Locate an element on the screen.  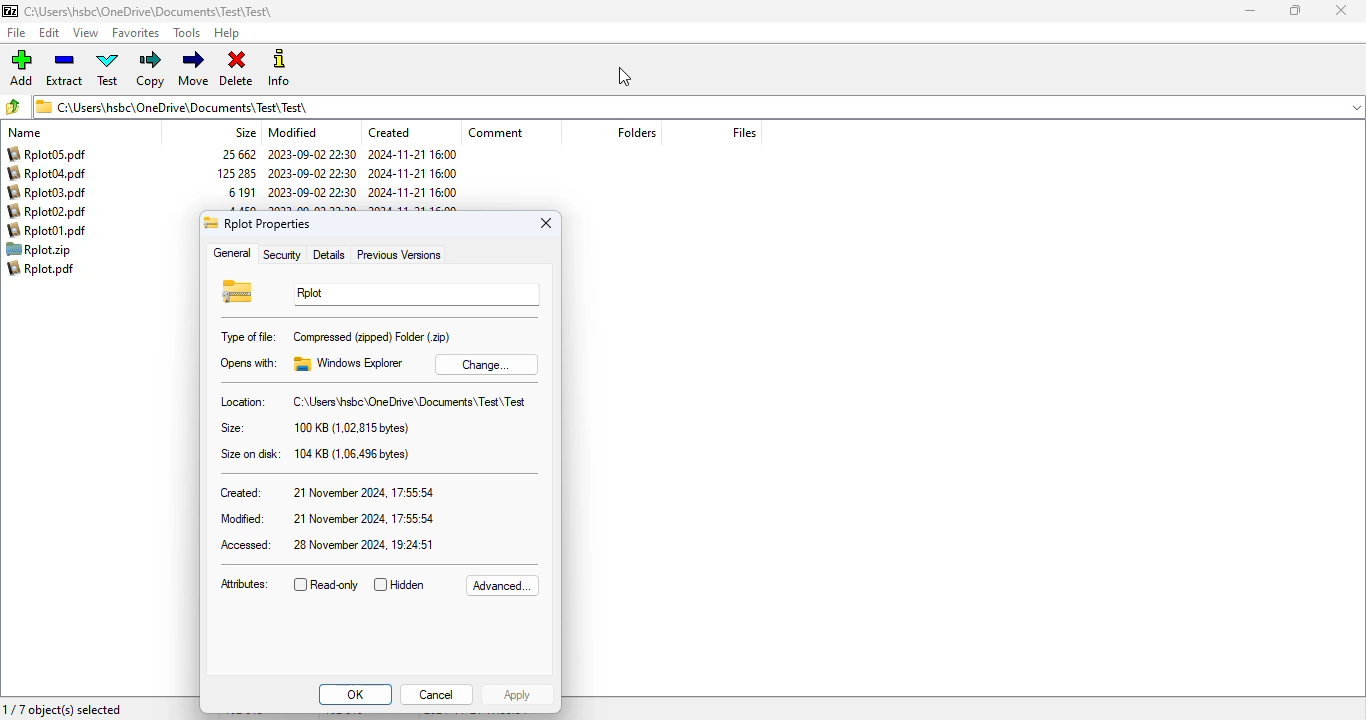
current folder is located at coordinates (698, 106).